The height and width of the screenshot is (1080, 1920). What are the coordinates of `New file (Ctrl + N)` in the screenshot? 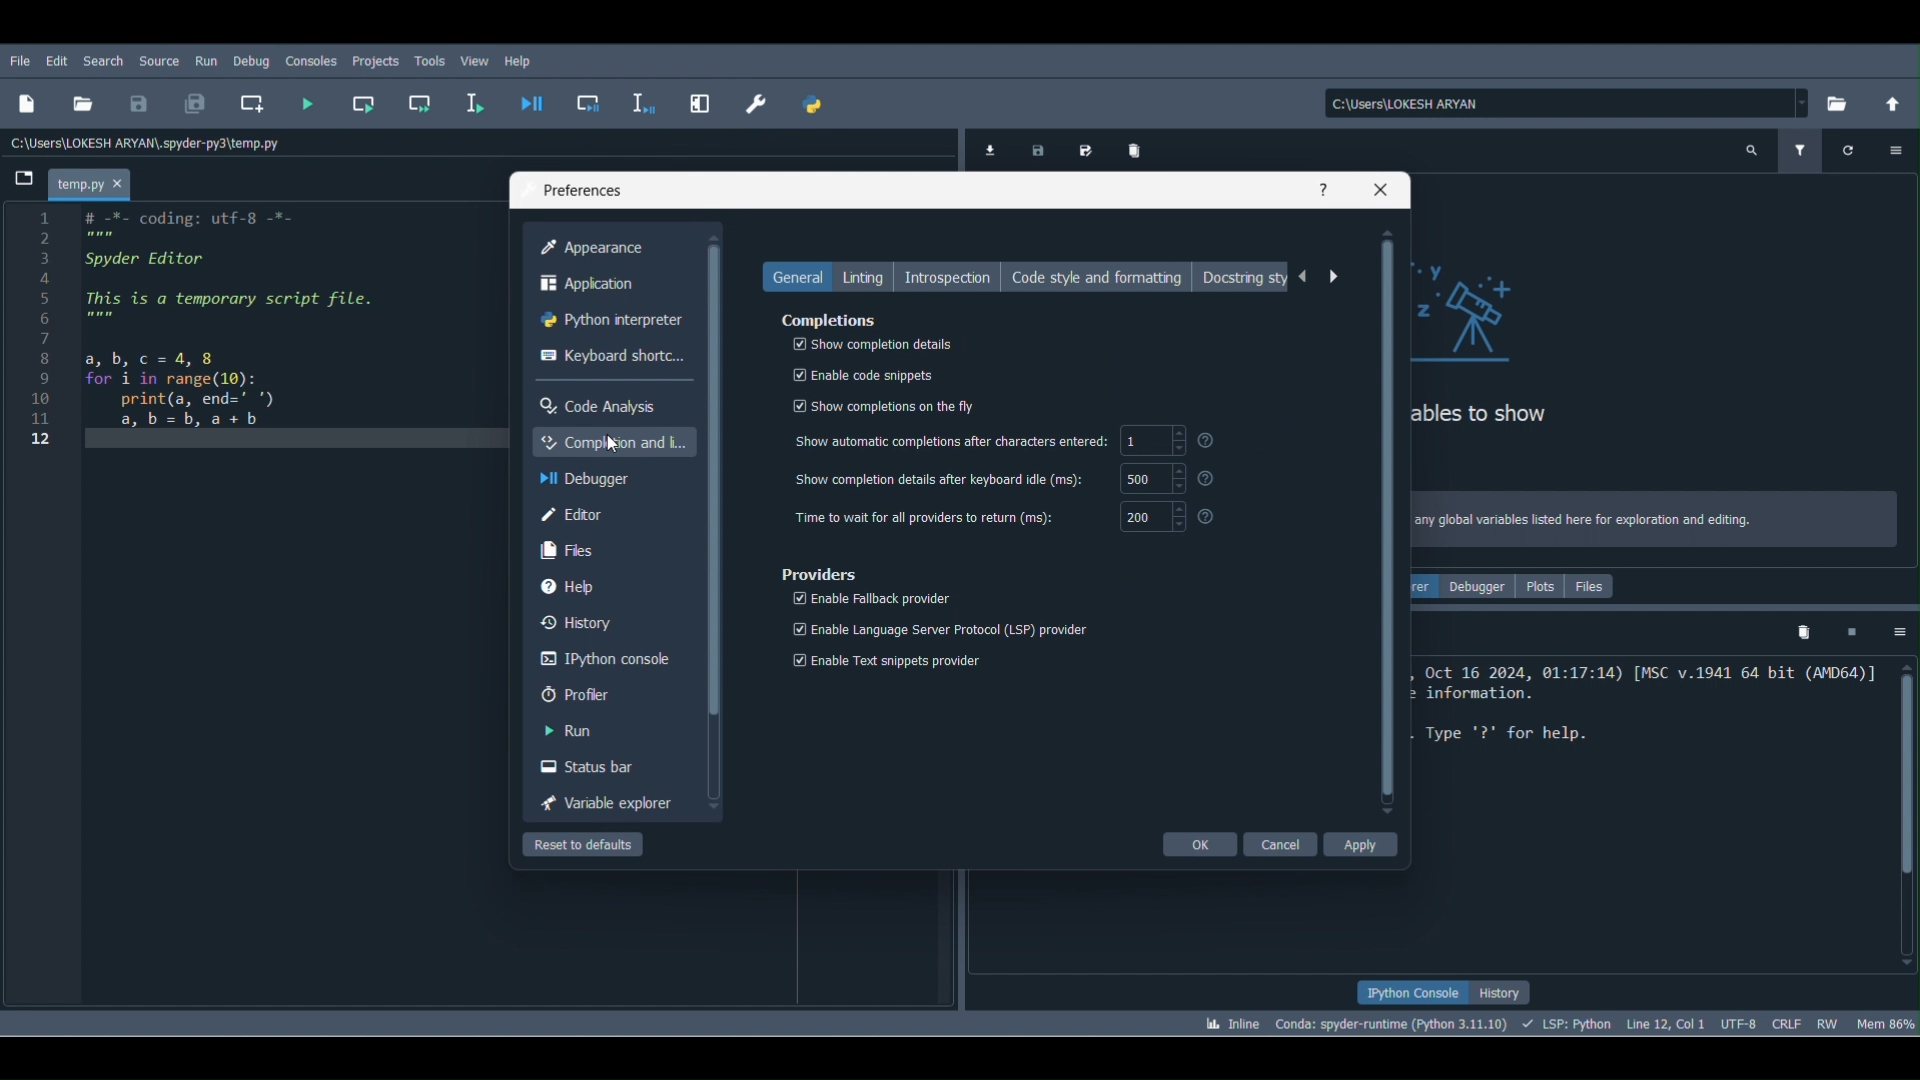 It's located at (26, 108).